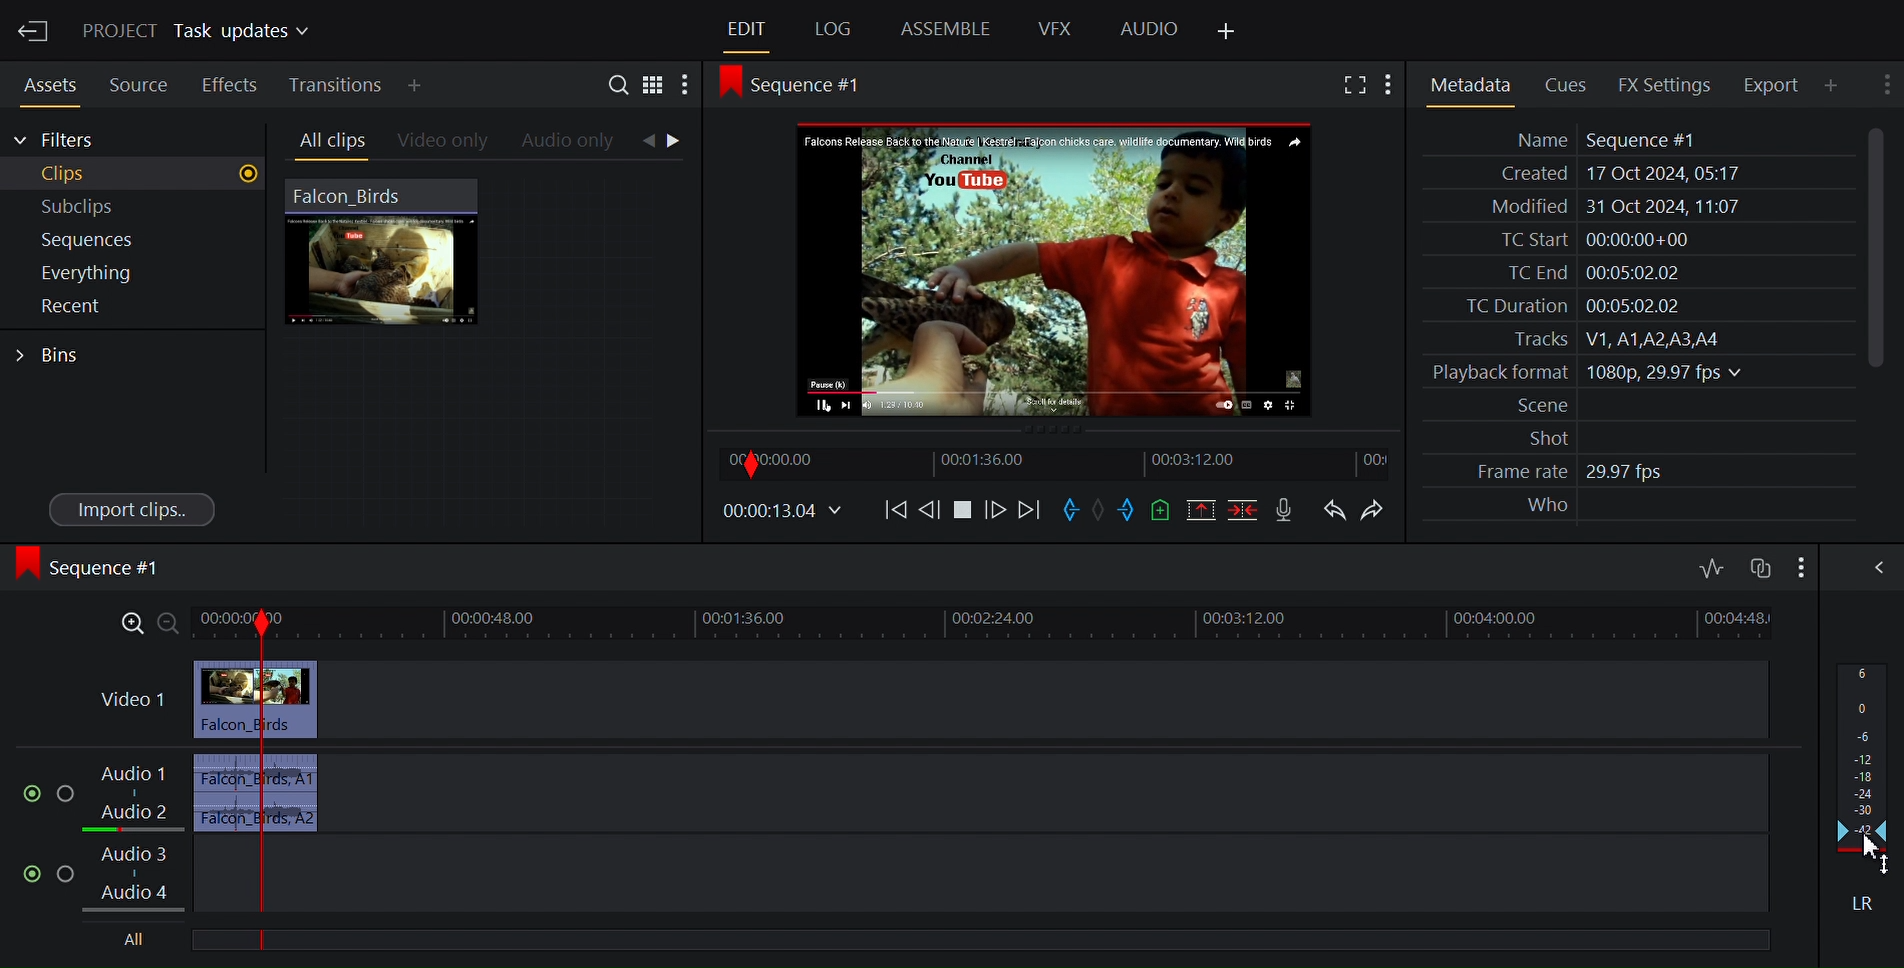  Describe the element at coordinates (1148, 31) in the screenshot. I see `Audio` at that location.